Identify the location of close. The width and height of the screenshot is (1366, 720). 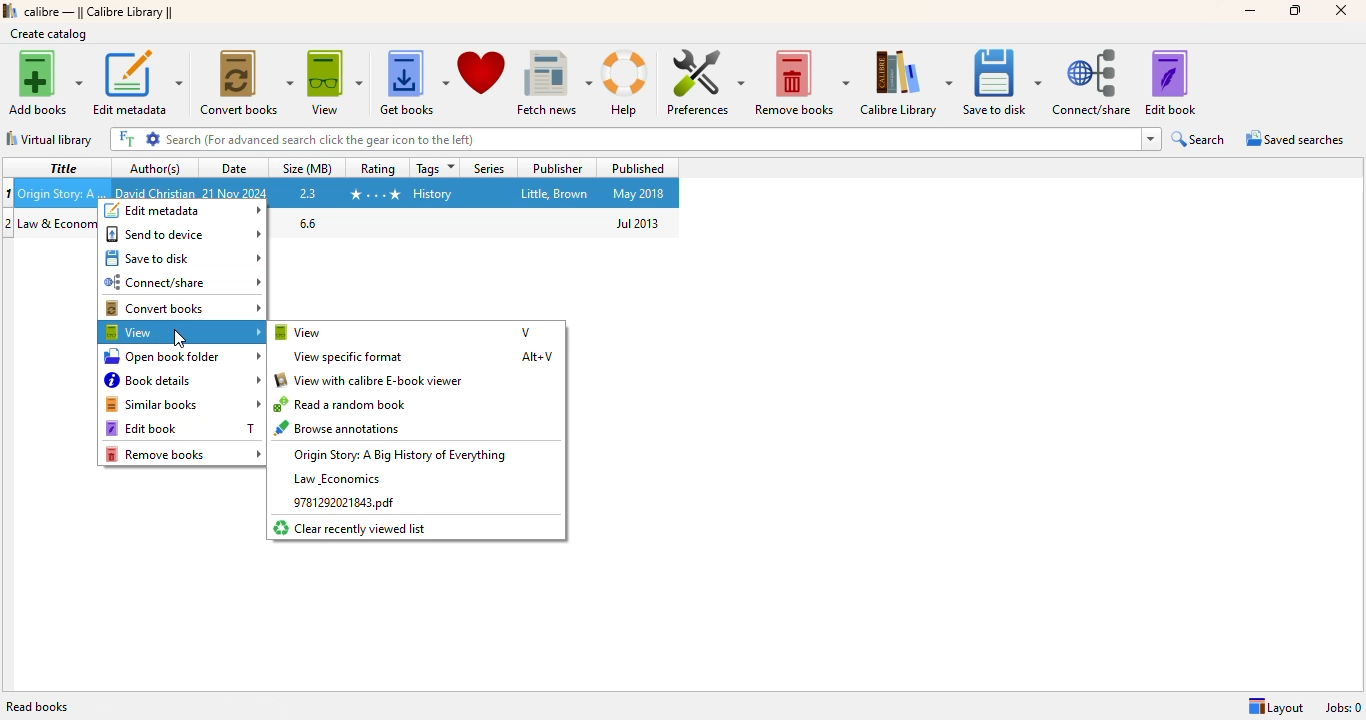
(1342, 10).